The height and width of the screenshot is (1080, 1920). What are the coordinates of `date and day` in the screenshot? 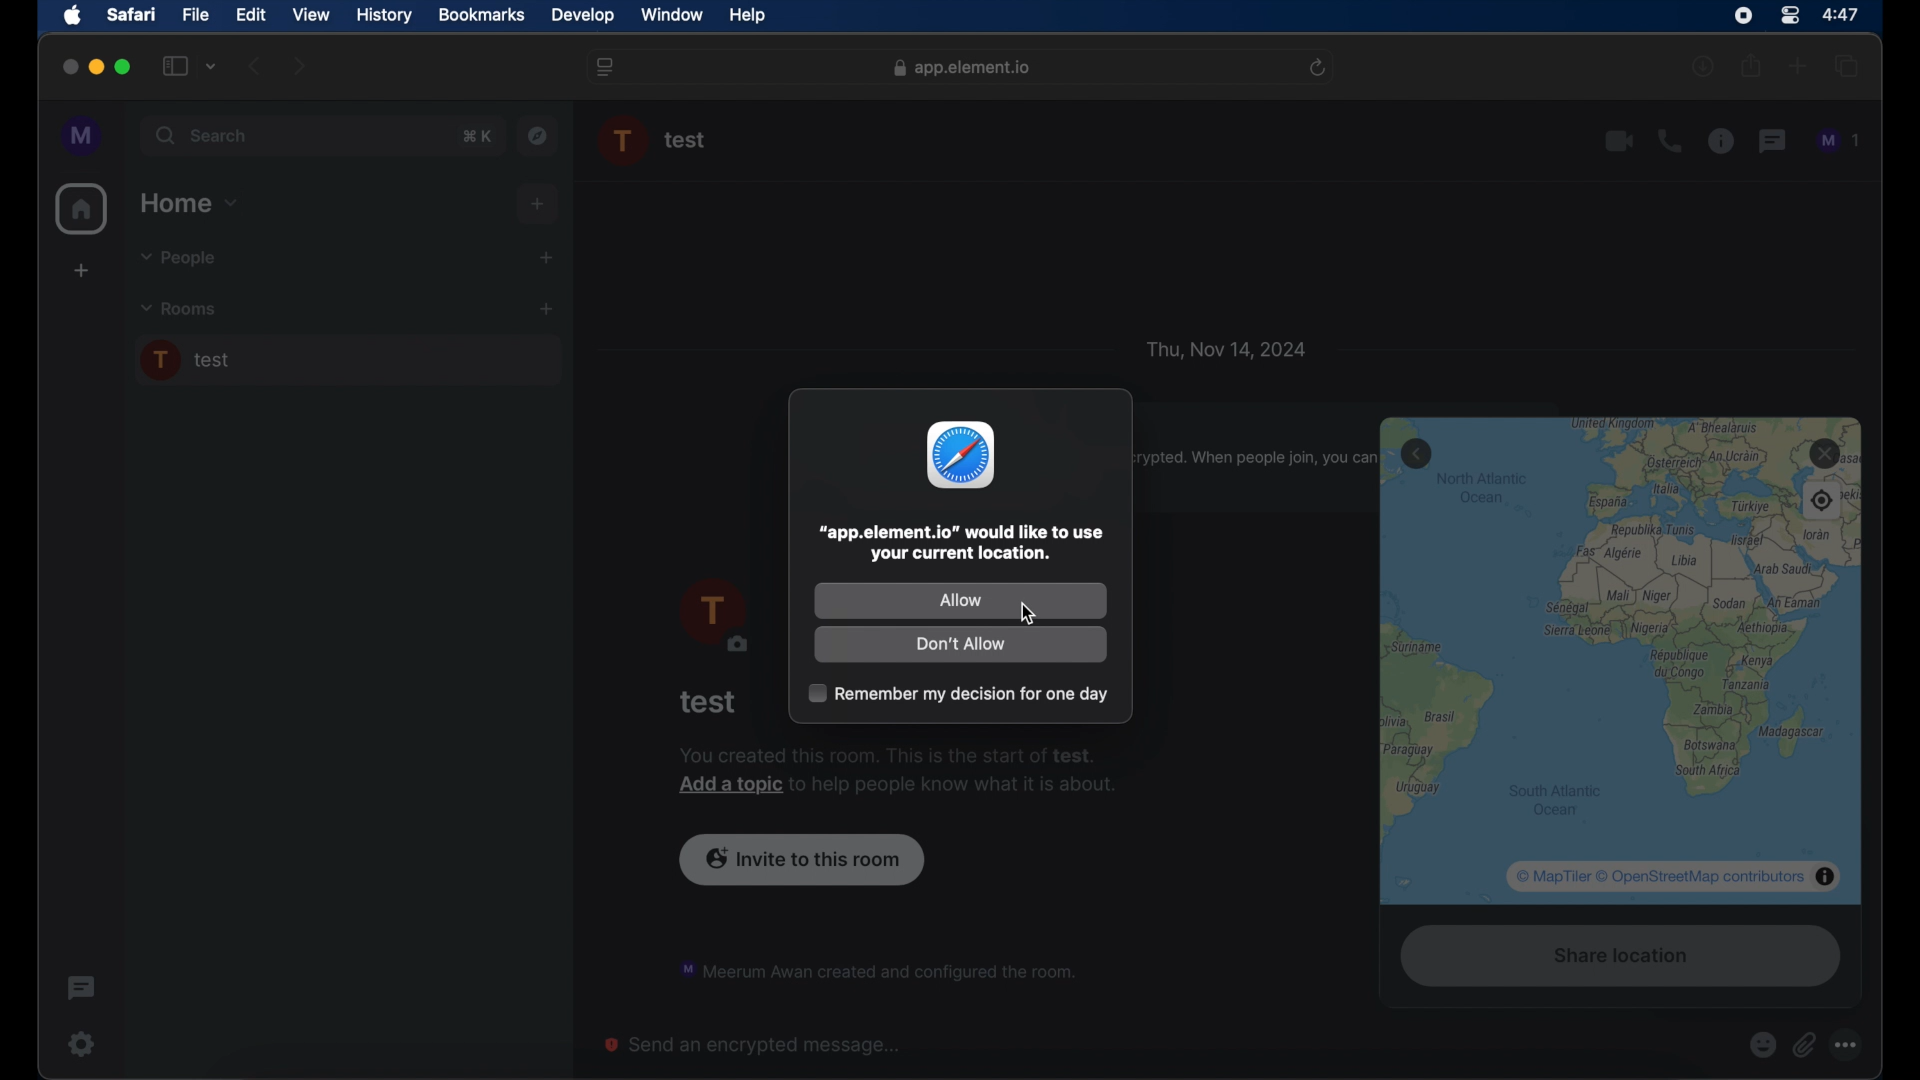 It's located at (1226, 348).